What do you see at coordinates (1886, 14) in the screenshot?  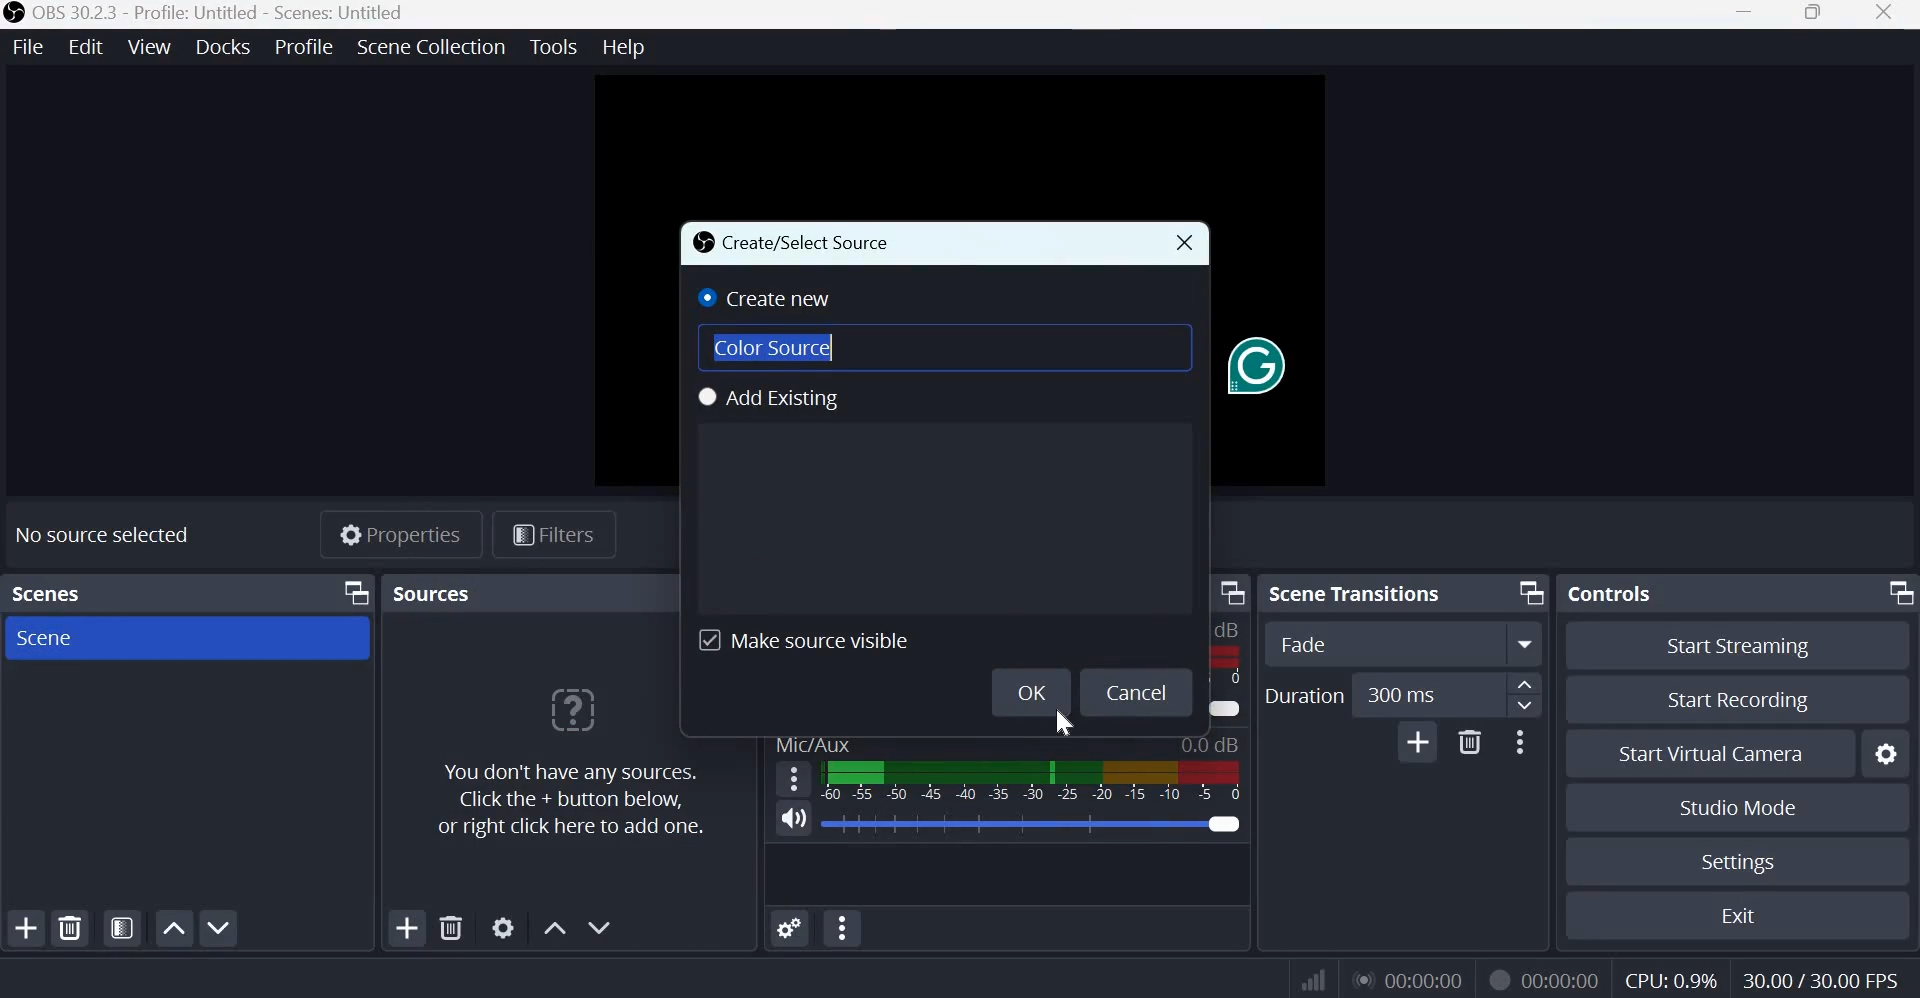 I see `Close` at bounding box center [1886, 14].